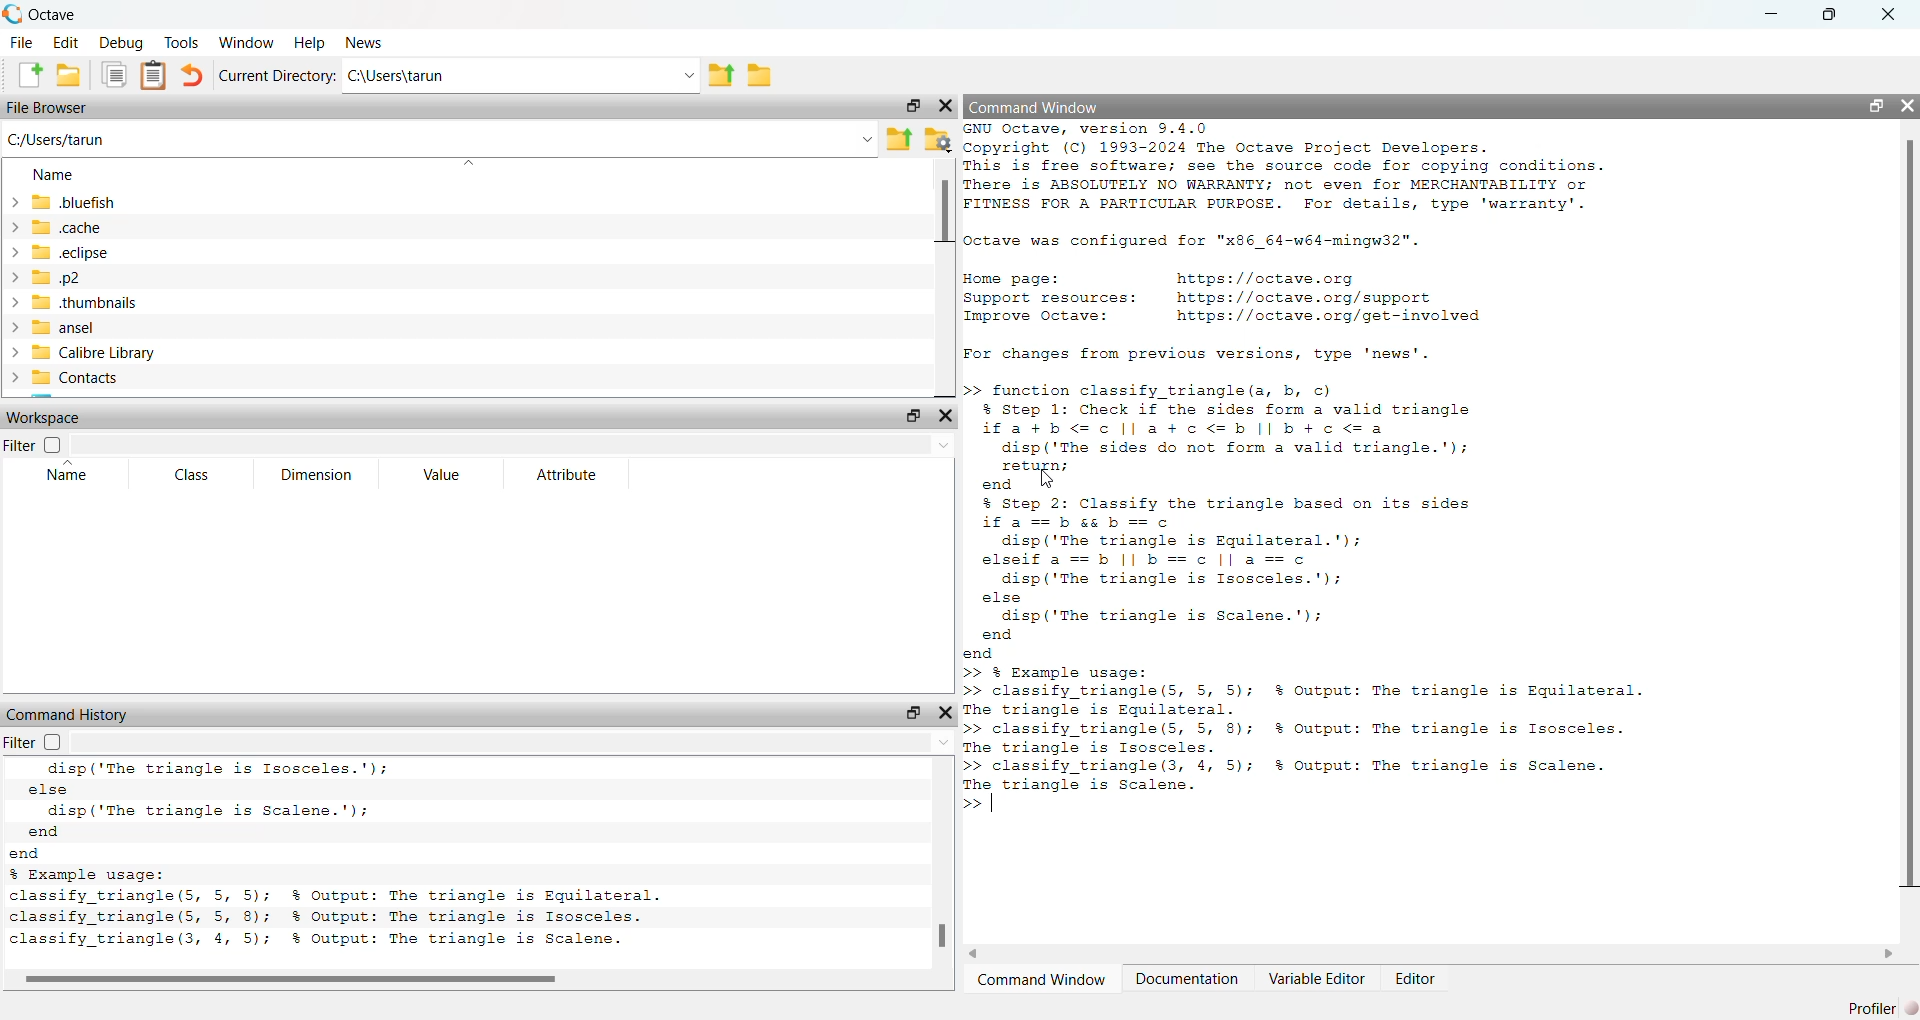 The height and width of the screenshot is (1020, 1920). I want to click on filter input field, so click(522, 743).